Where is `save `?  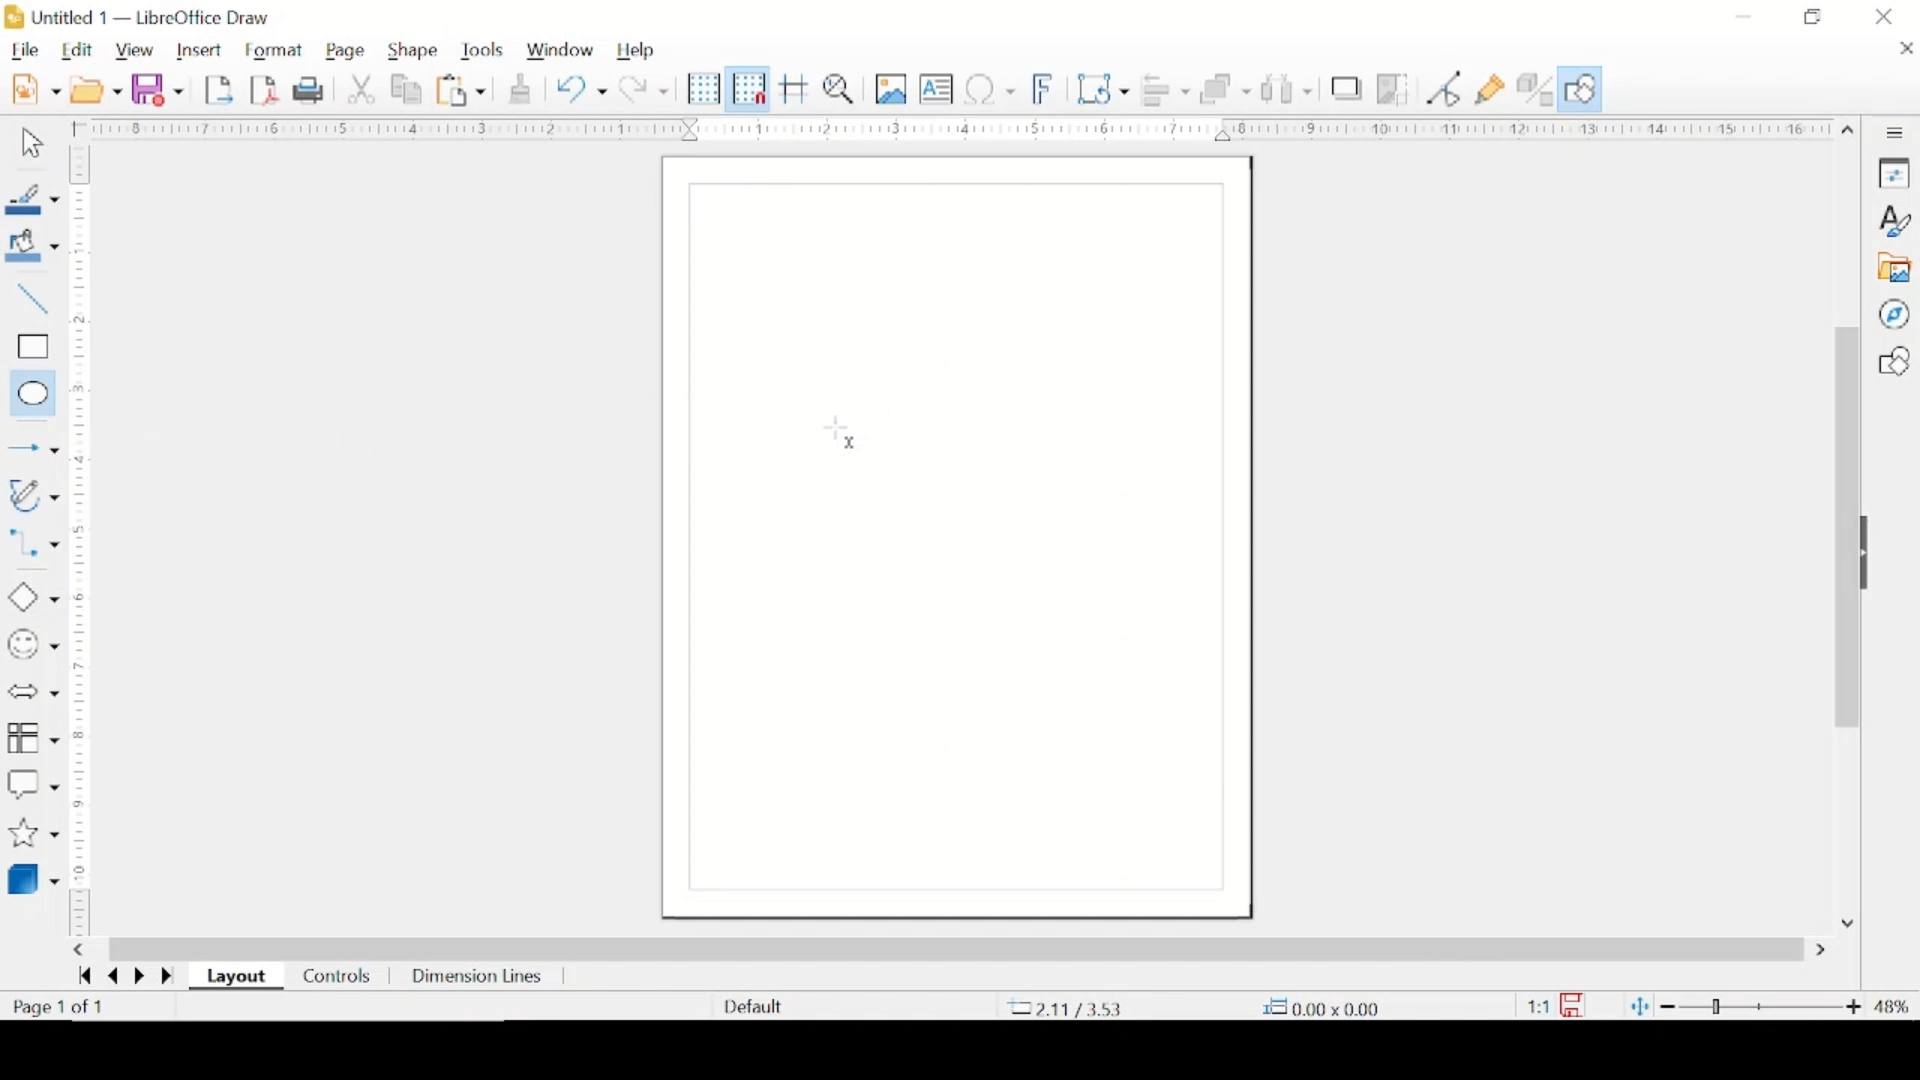 save  is located at coordinates (158, 89).